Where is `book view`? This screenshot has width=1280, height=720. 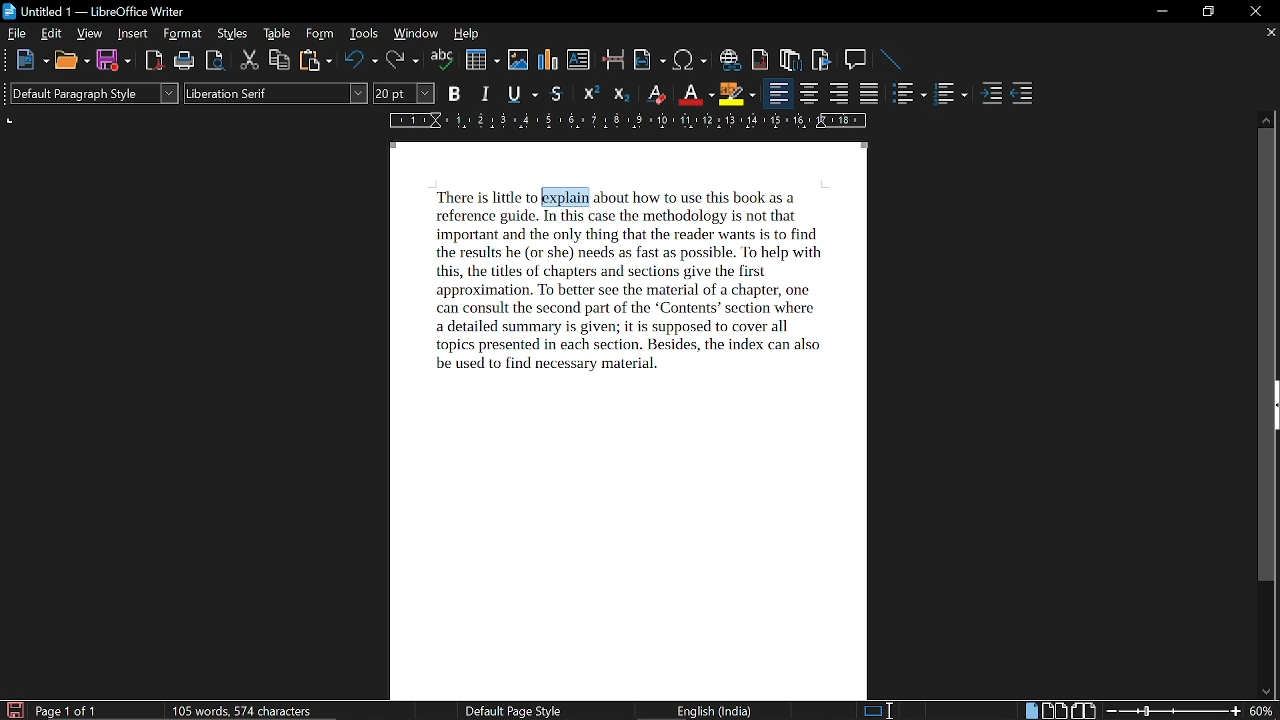
book view is located at coordinates (1083, 711).